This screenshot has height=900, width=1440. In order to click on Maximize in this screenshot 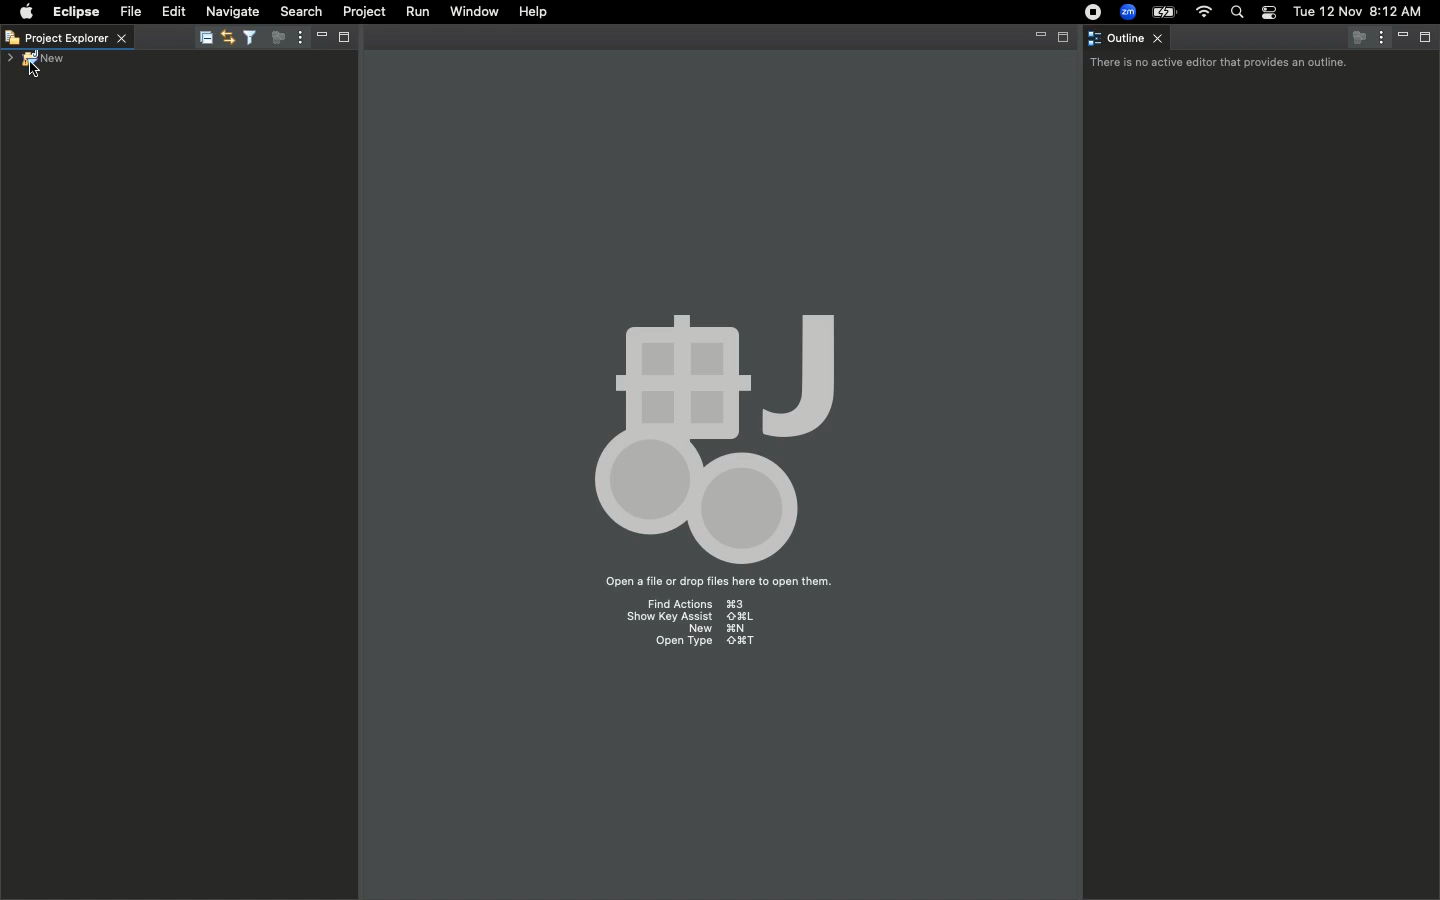, I will do `click(342, 37)`.